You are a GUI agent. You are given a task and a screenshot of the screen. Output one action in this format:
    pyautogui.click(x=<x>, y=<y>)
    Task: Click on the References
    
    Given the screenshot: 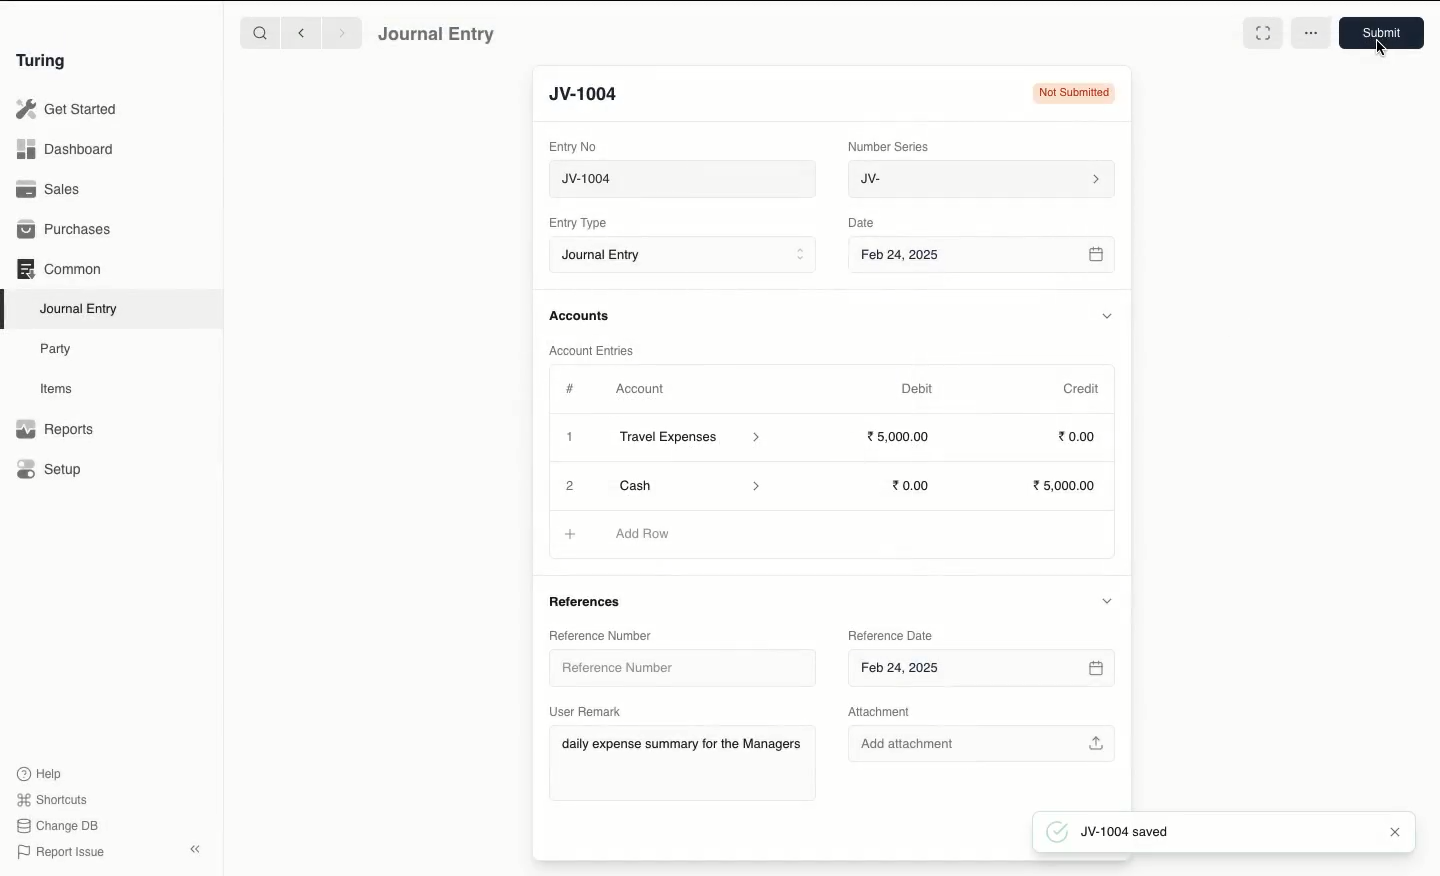 What is the action you would take?
    pyautogui.click(x=592, y=600)
    